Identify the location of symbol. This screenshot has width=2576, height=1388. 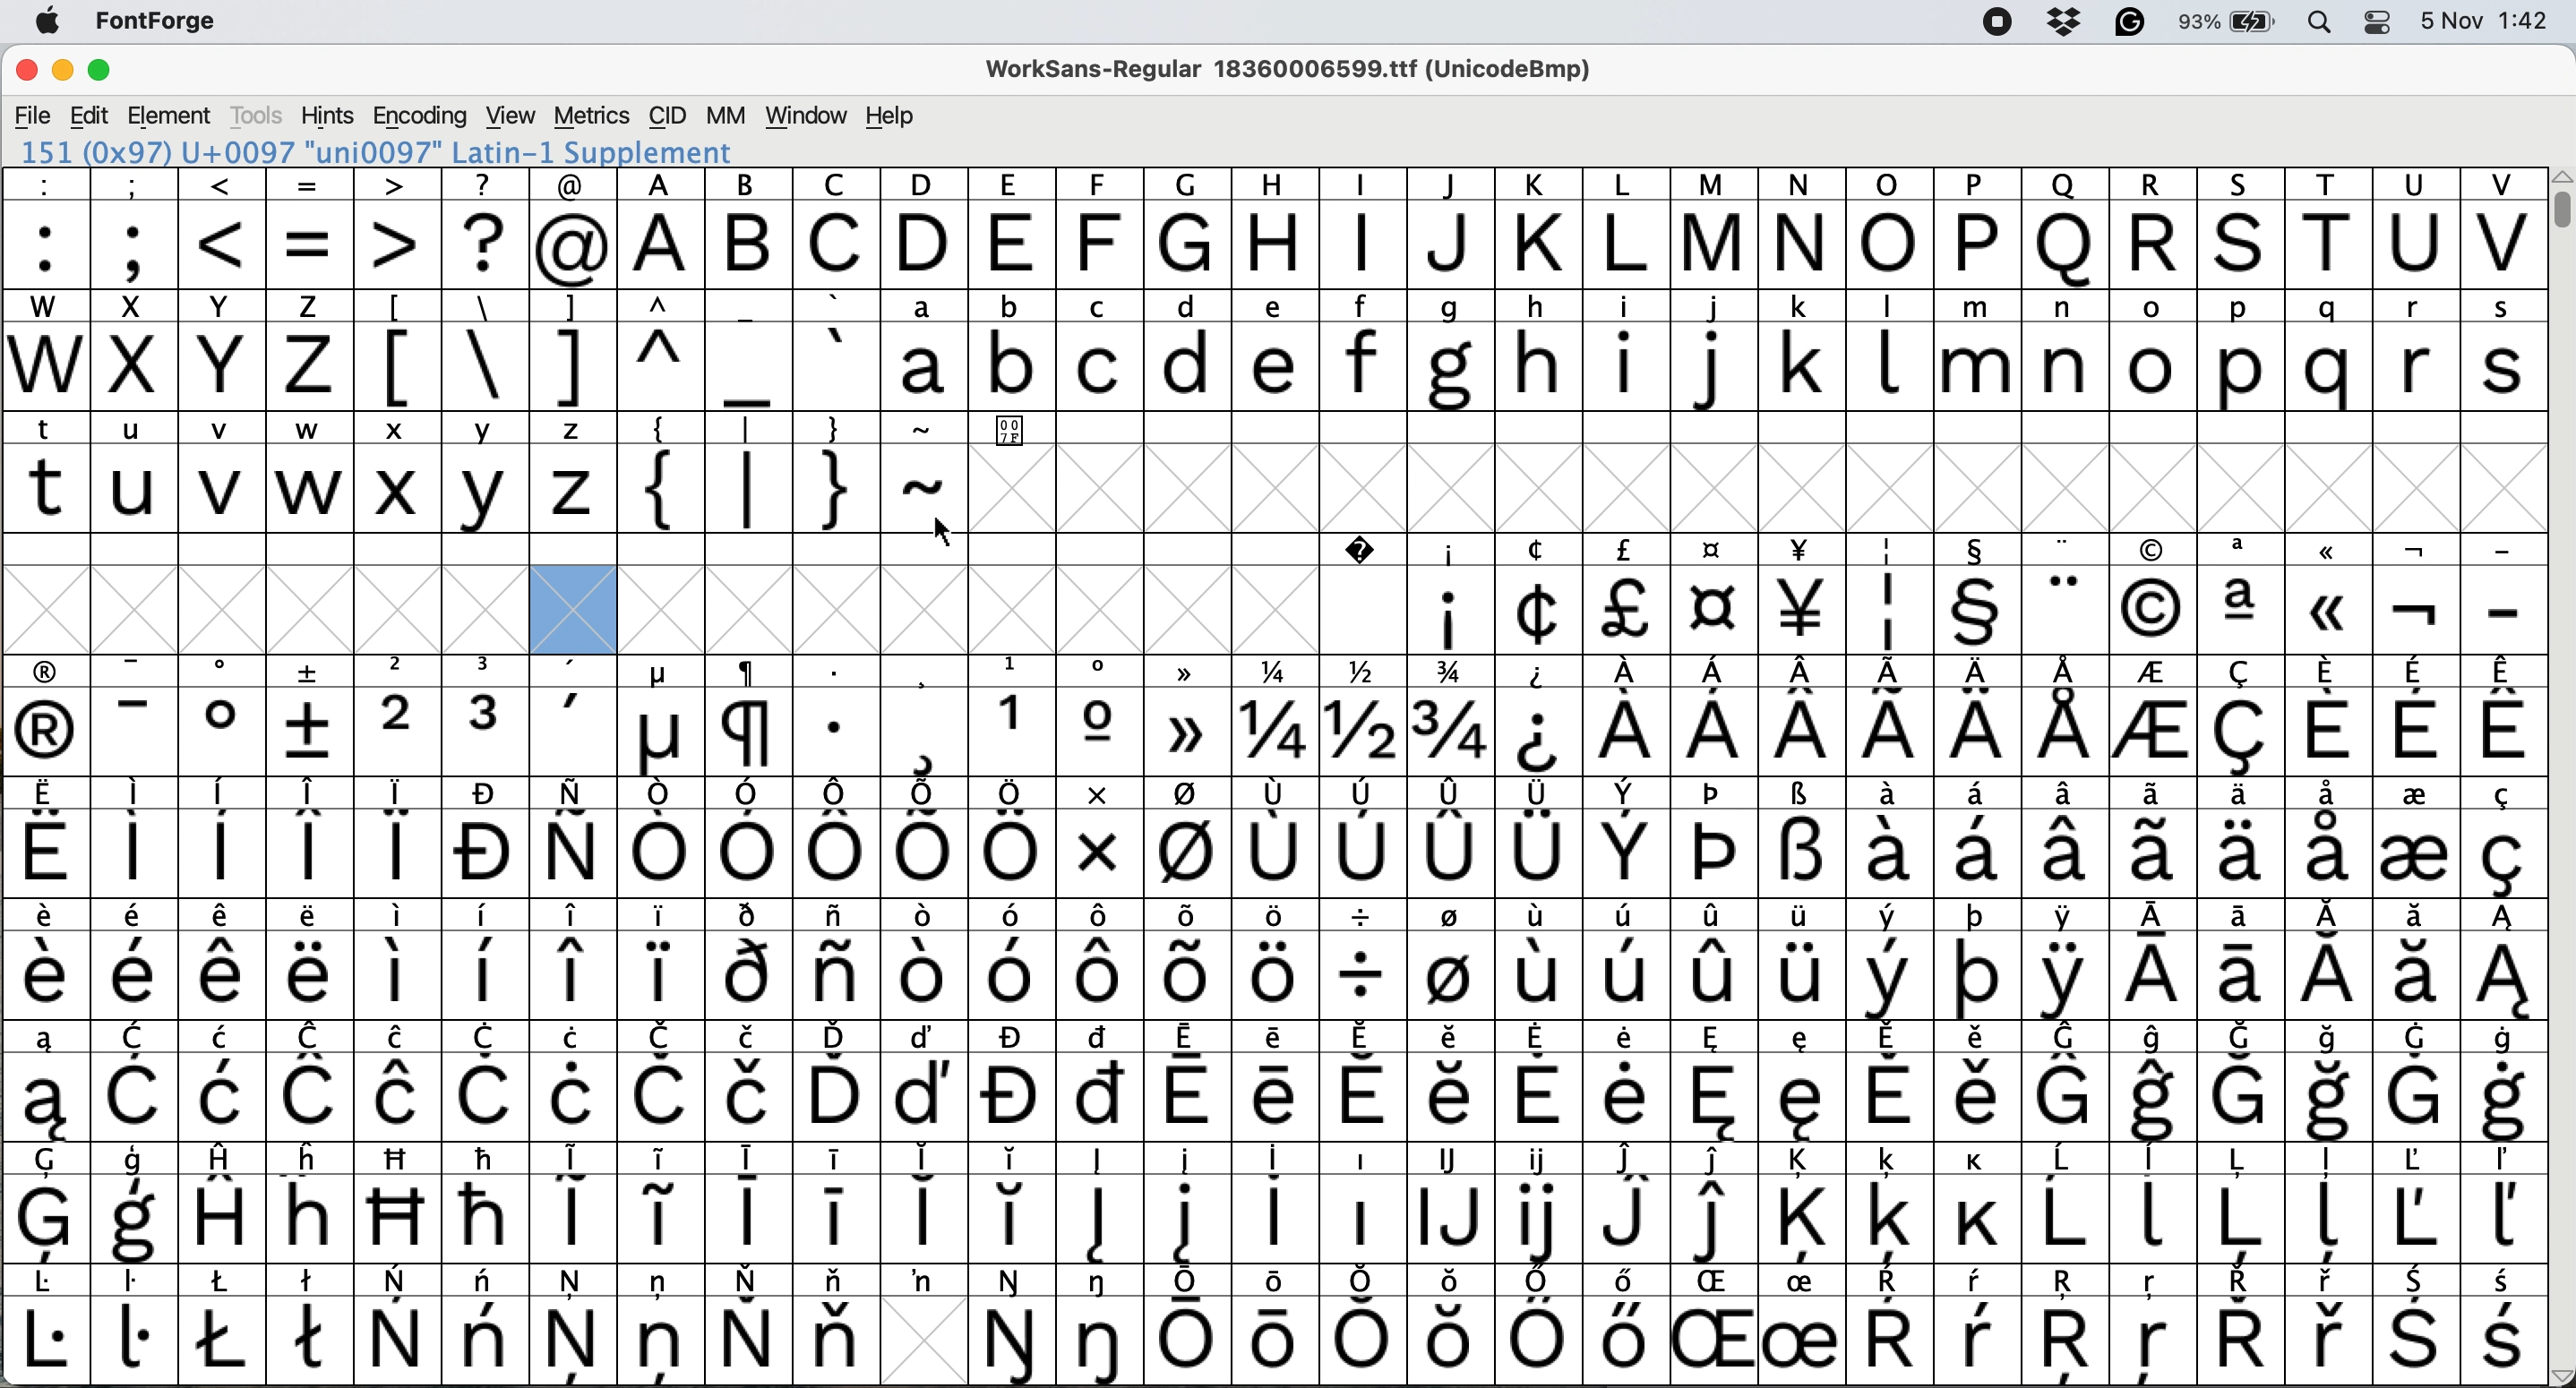
(574, 1323).